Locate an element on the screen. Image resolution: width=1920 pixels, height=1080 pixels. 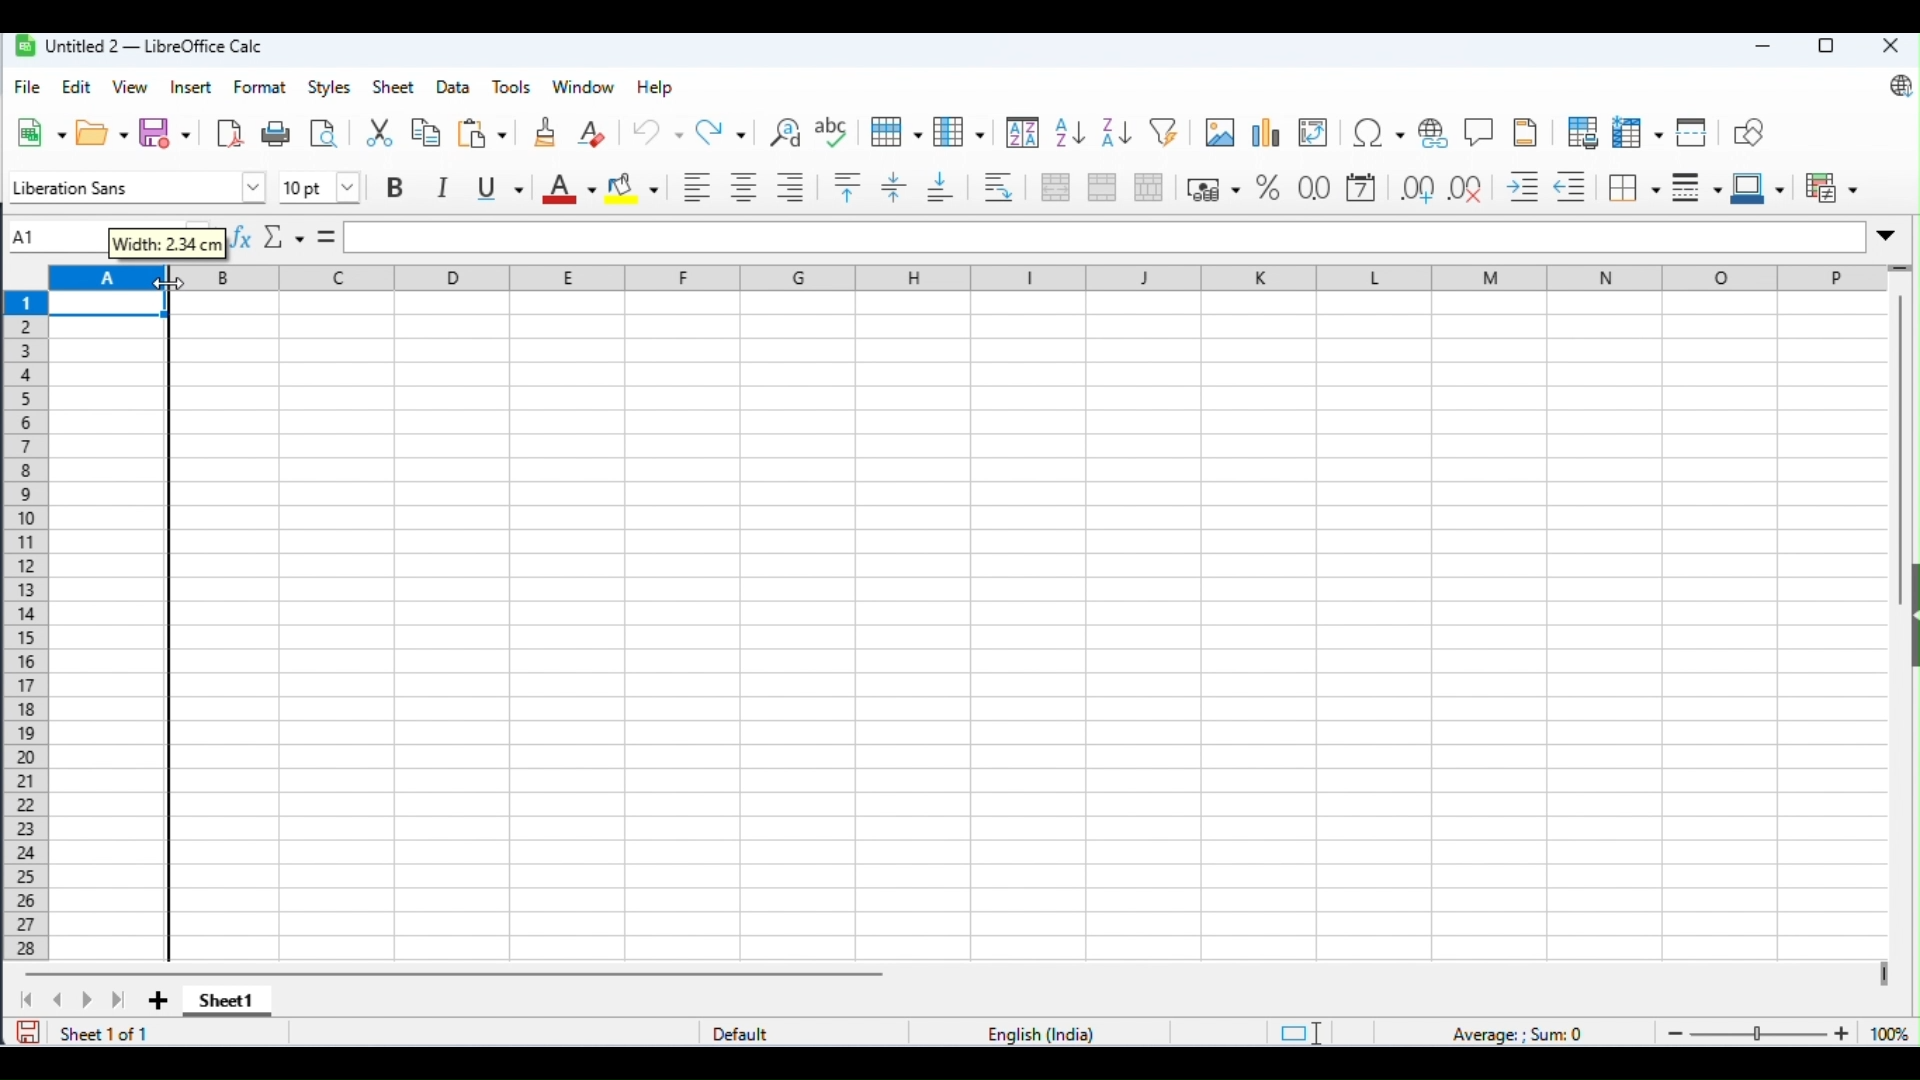
border color is located at coordinates (1758, 185).